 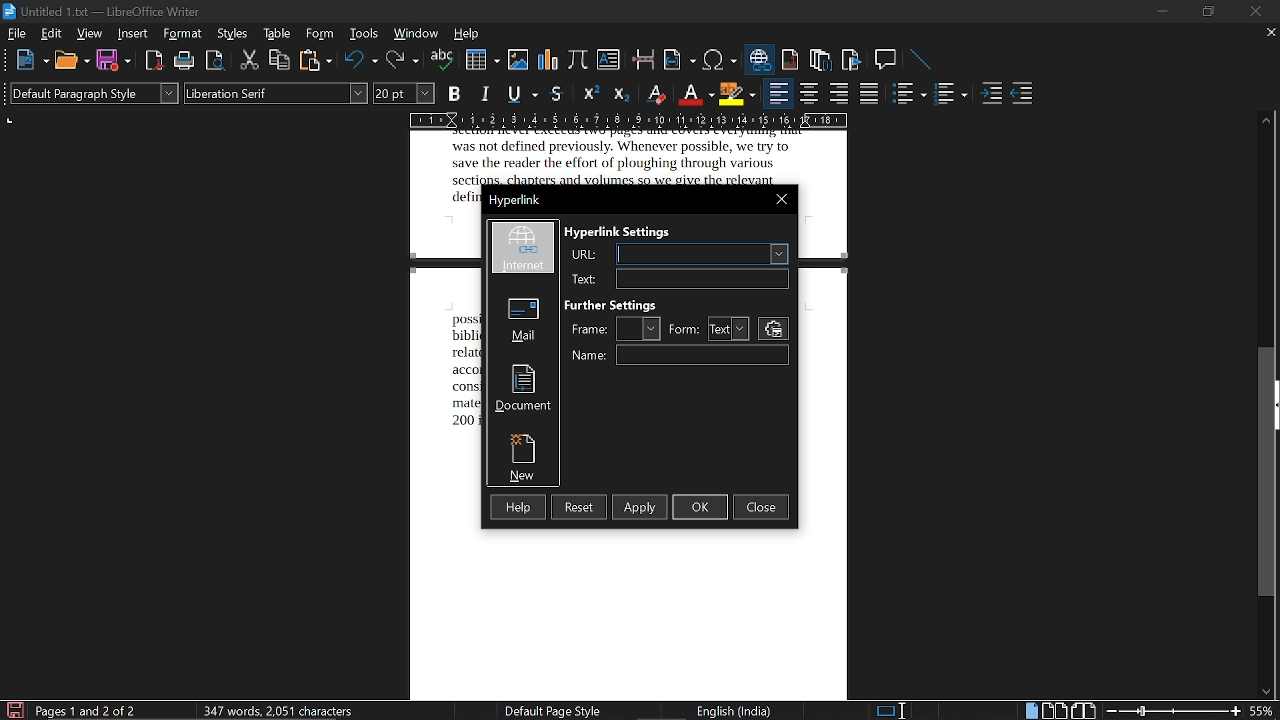 What do you see at coordinates (580, 507) in the screenshot?
I see `reset` at bounding box center [580, 507].